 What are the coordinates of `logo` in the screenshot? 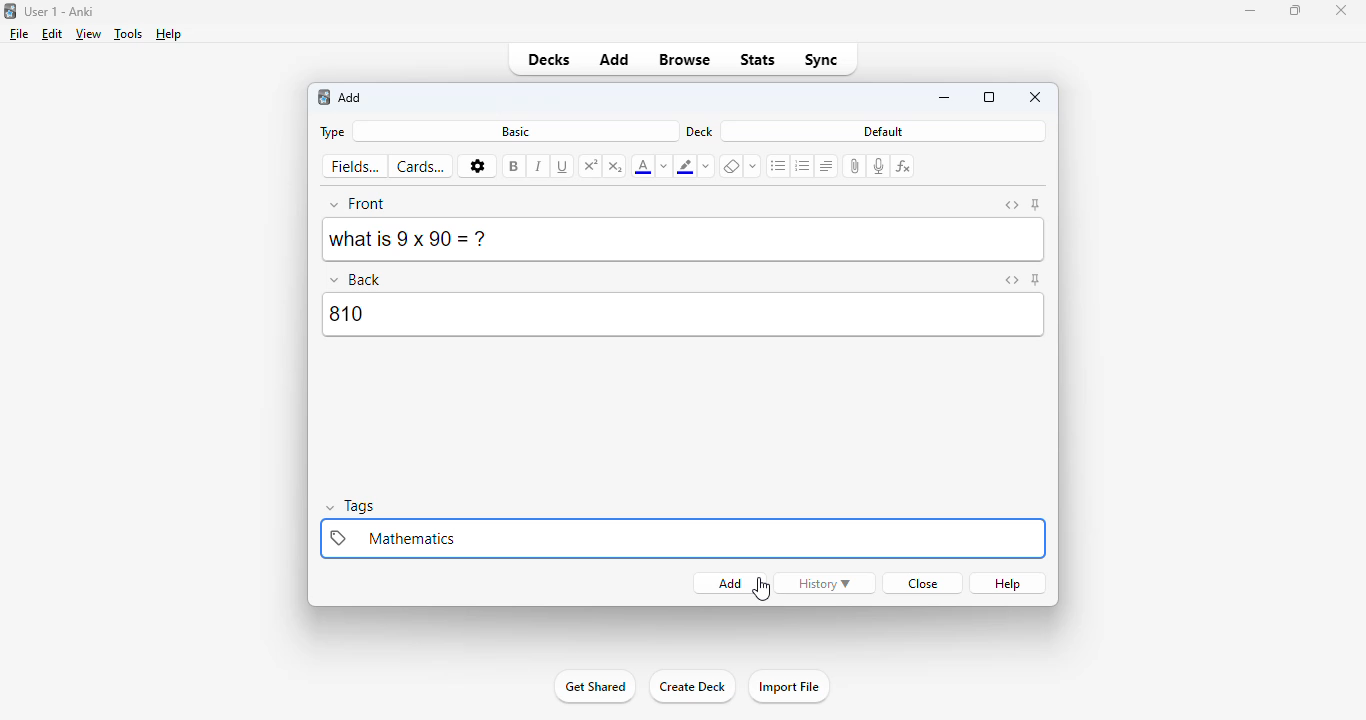 It's located at (9, 11).